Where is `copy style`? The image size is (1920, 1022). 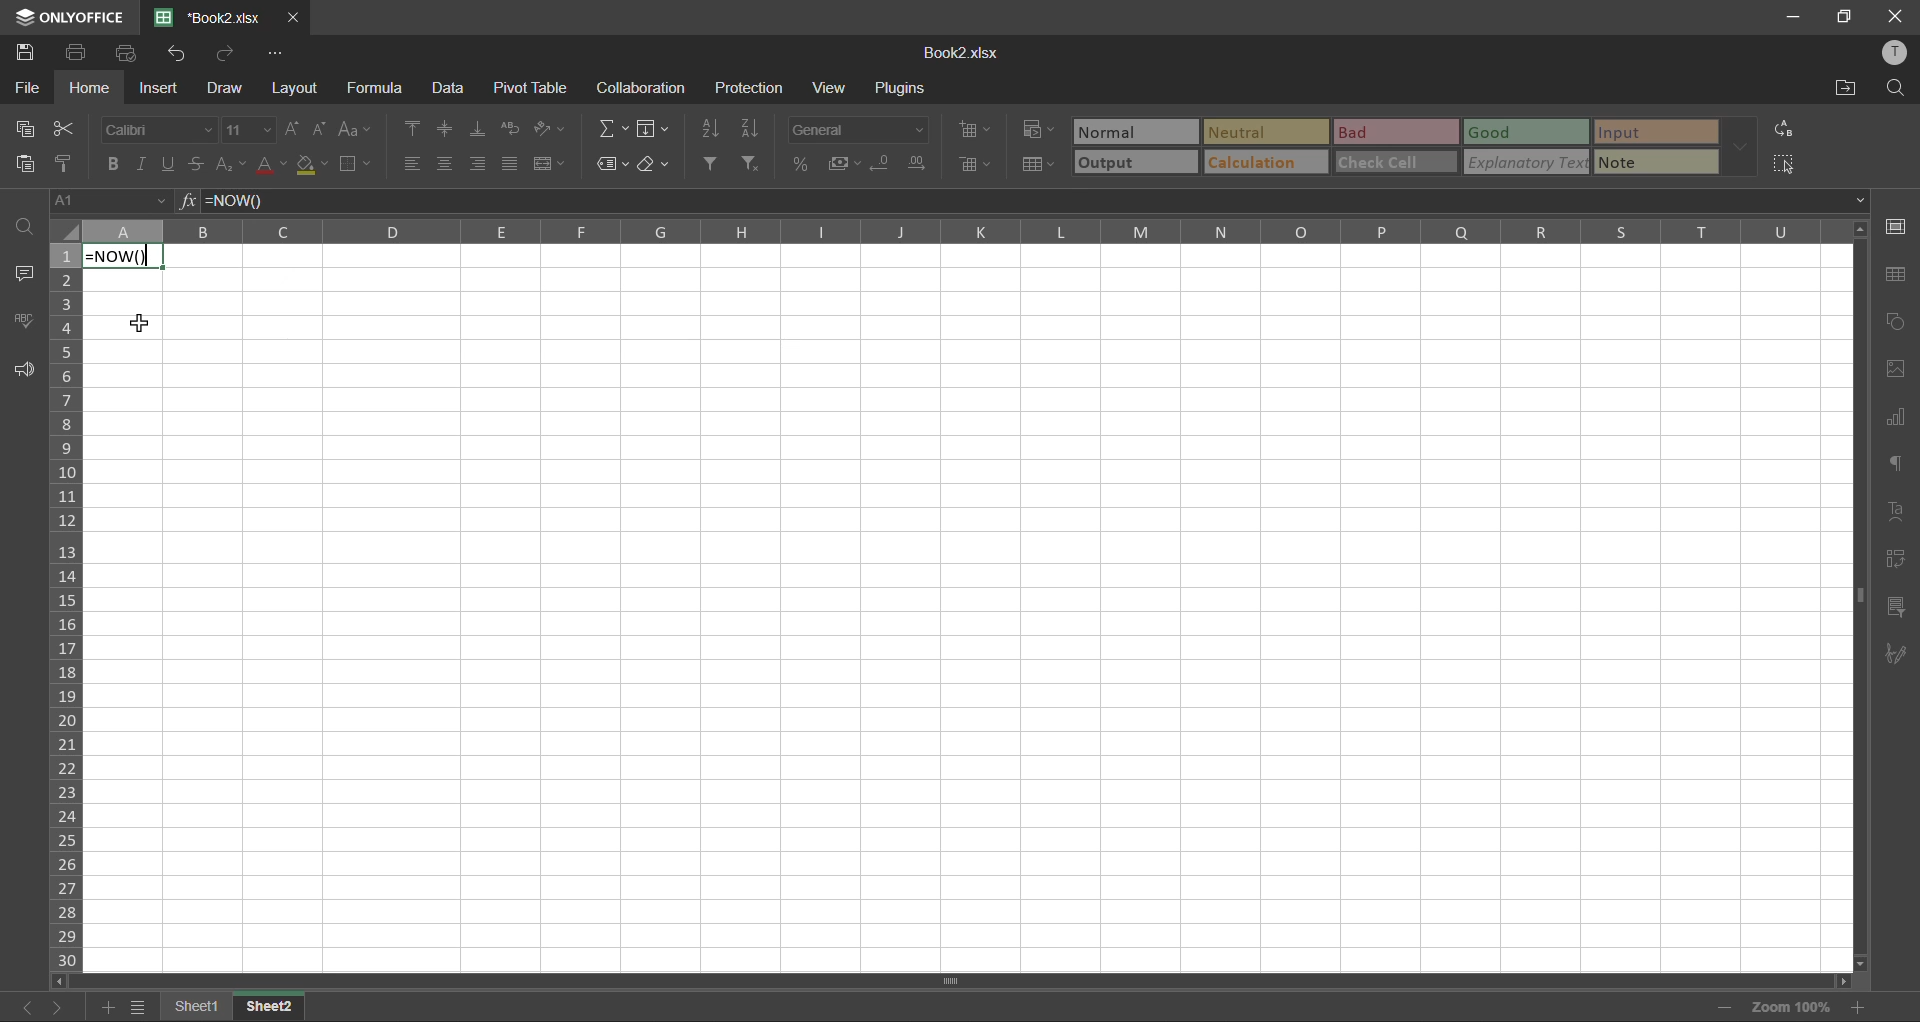 copy style is located at coordinates (71, 163).